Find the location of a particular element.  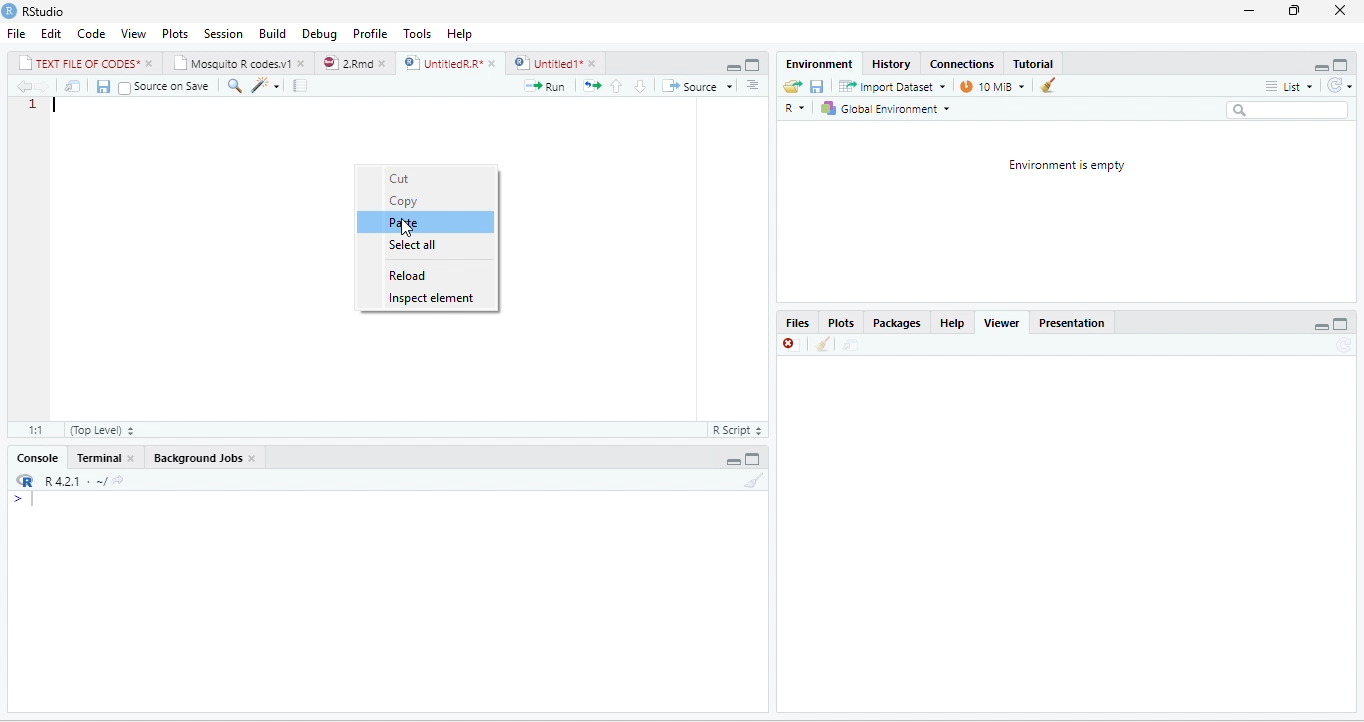

compile report is located at coordinates (300, 85).